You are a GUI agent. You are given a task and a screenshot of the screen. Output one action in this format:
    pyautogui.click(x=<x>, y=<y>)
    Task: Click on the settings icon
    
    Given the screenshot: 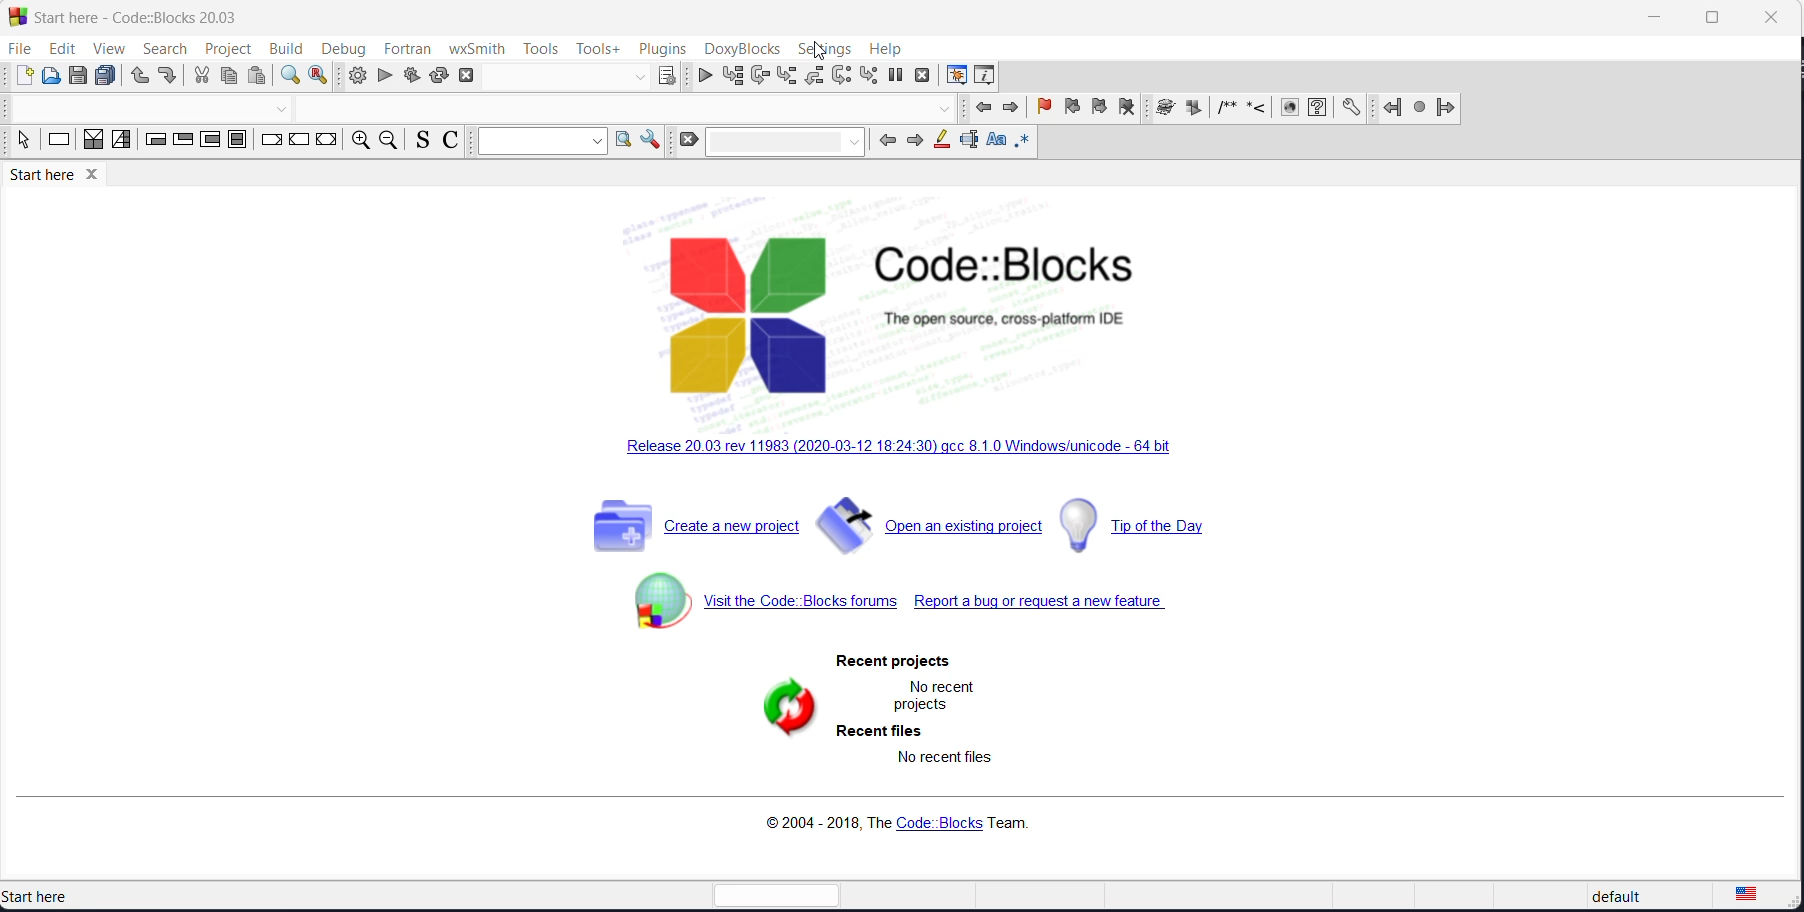 What is the action you would take?
    pyautogui.click(x=1352, y=108)
    